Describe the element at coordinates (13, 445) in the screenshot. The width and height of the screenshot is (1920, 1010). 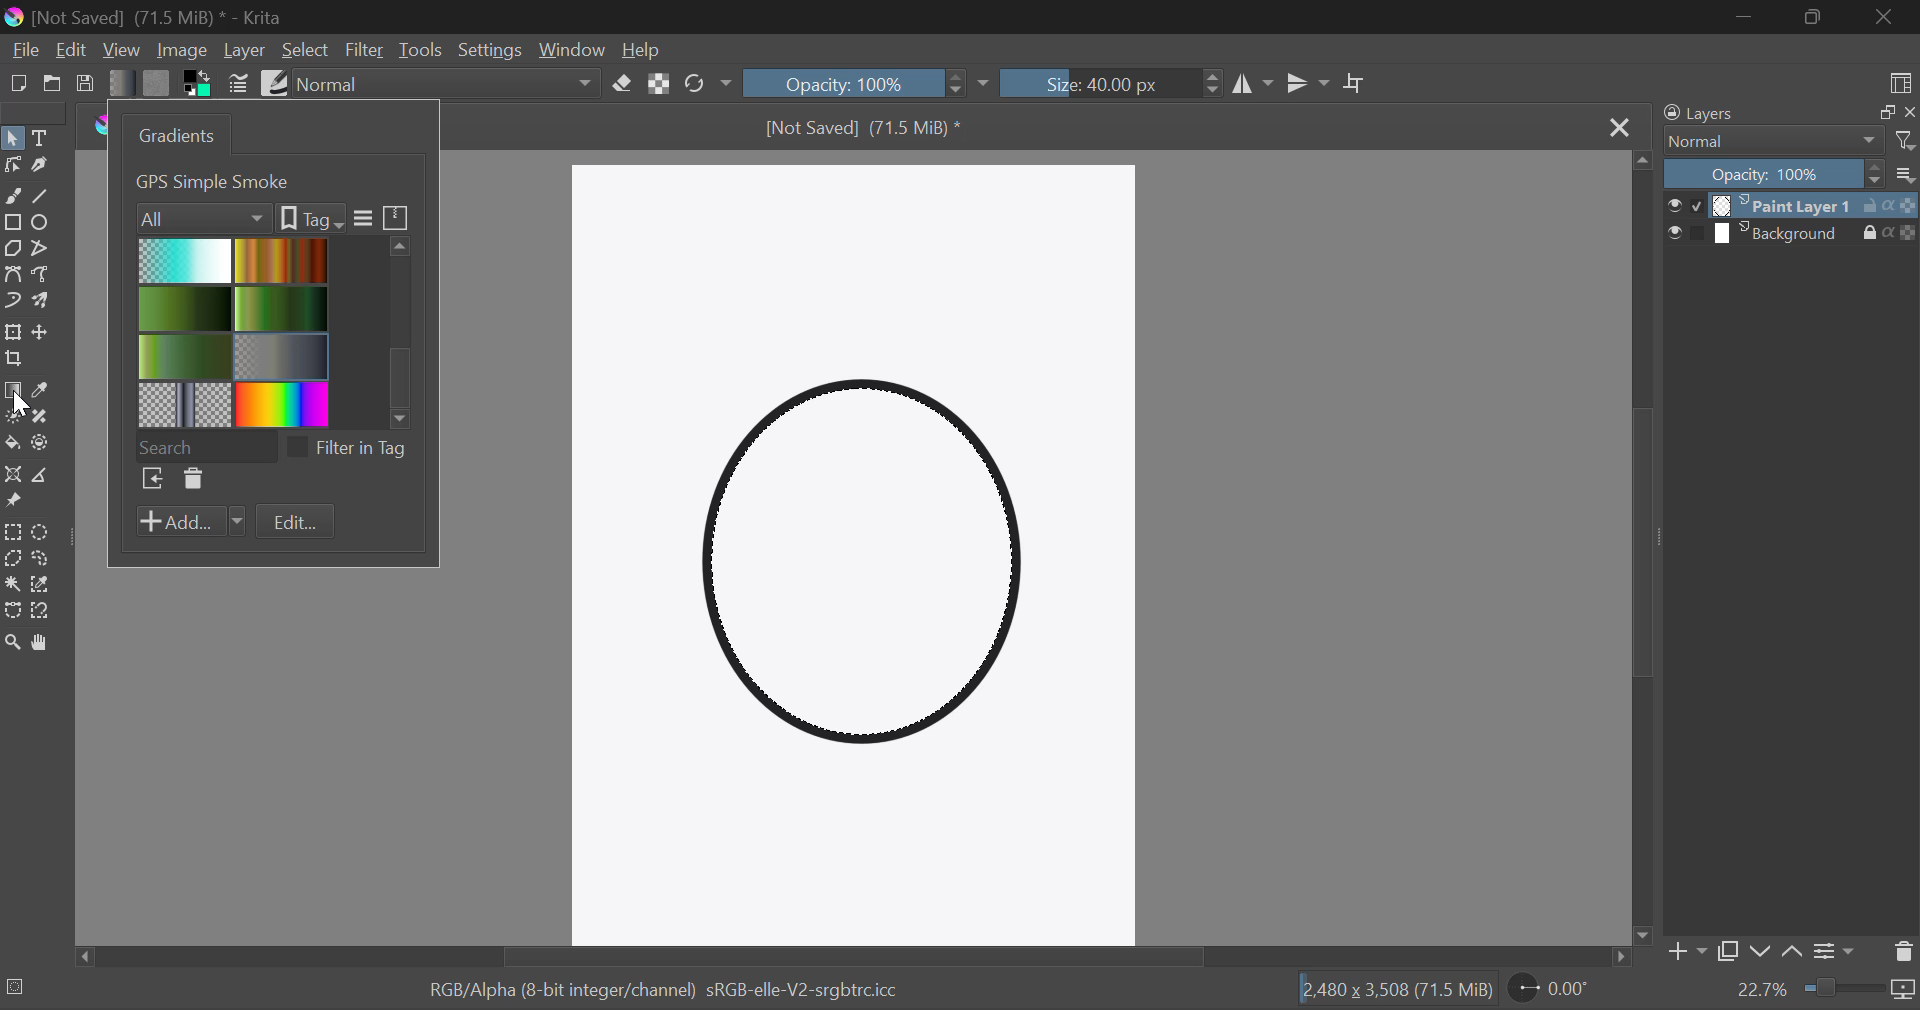
I see `Fill` at that location.